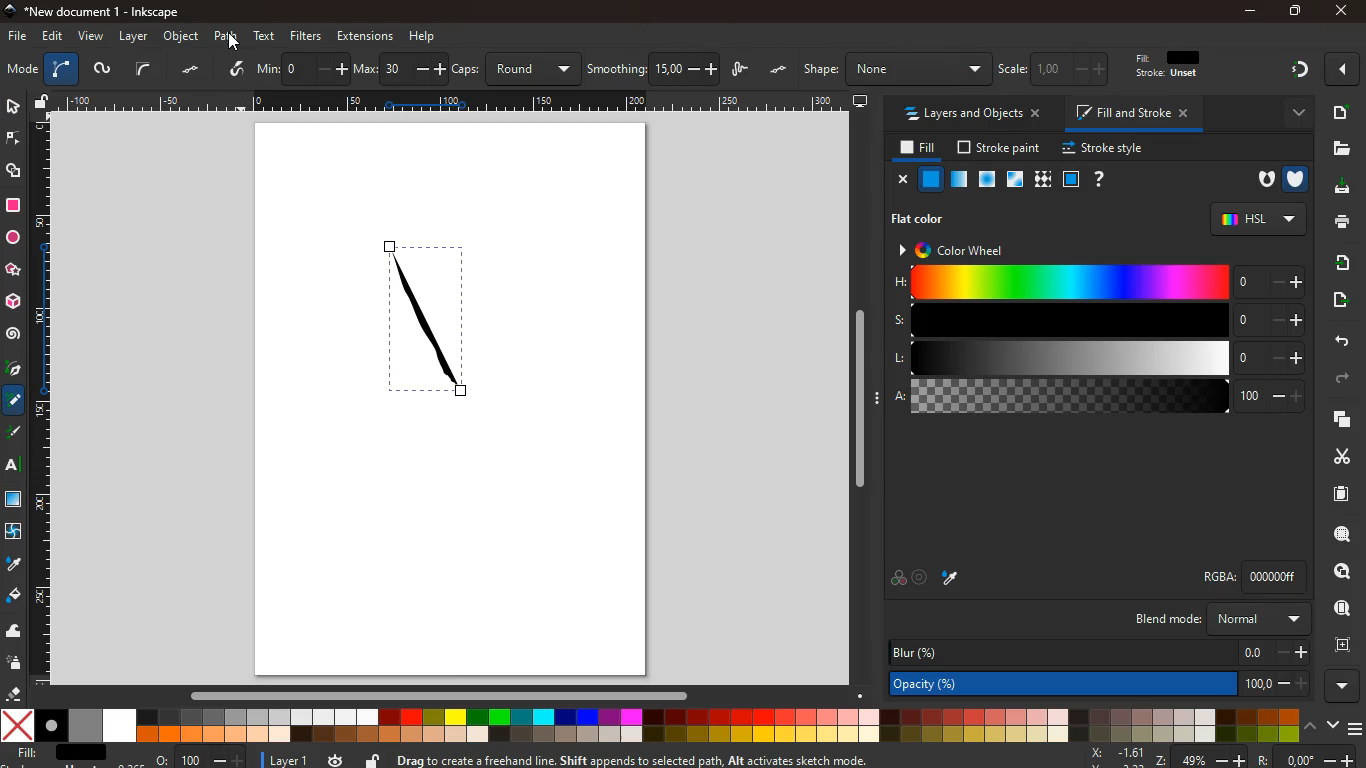 The image size is (1366, 768). What do you see at coordinates (183, 36) in the screenshot?
I see `object` at bounding box center [183, 36].